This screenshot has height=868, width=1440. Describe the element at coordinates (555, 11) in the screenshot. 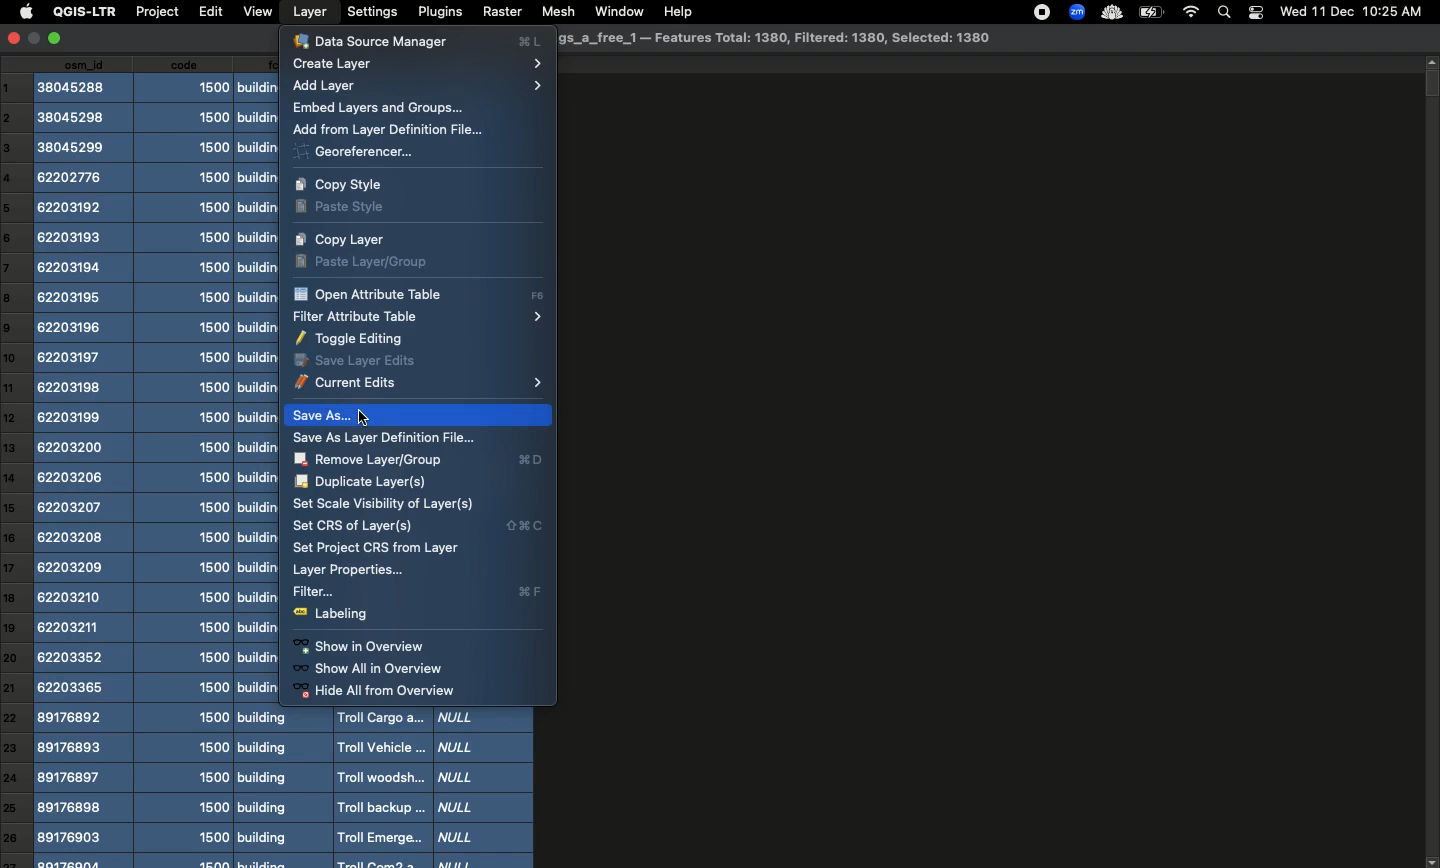

I see `Mesh` at that location.